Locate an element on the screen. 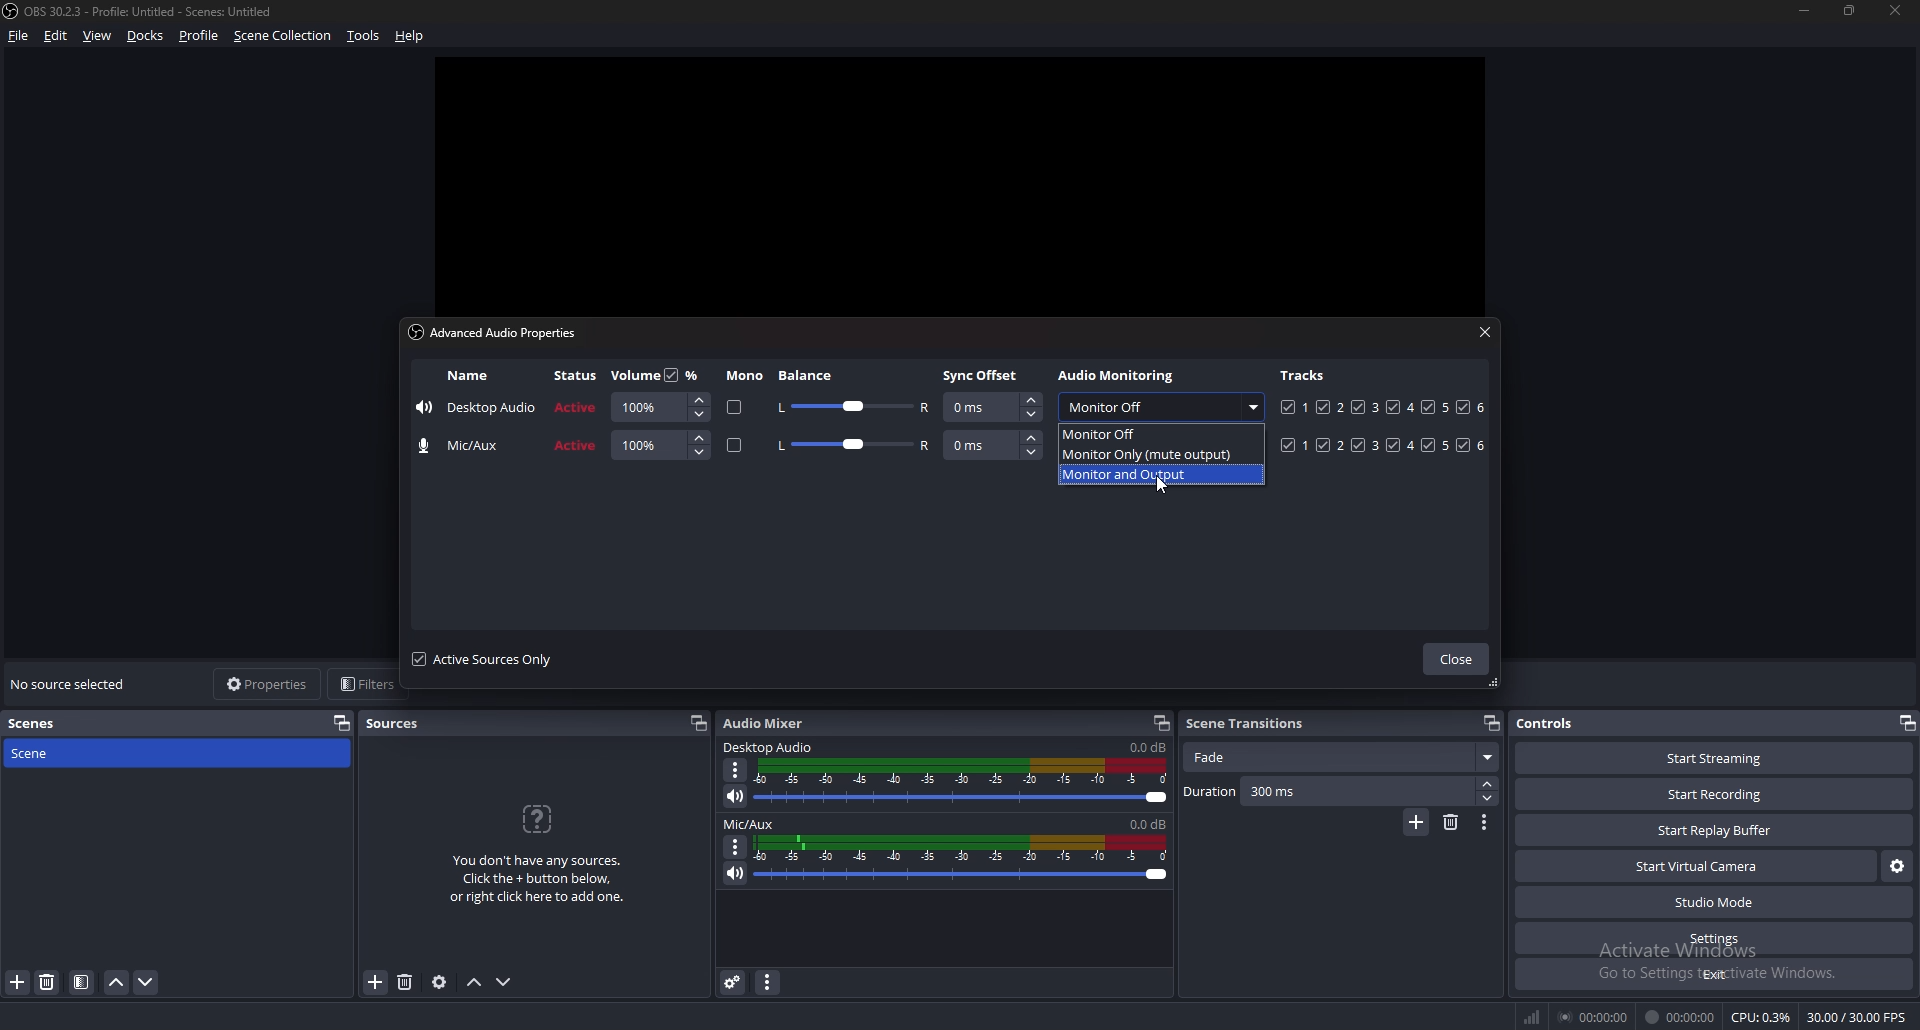 Image resolution: width=1920 pixels, height=1030 pixels. fade is located at coordinates (1342, 757).